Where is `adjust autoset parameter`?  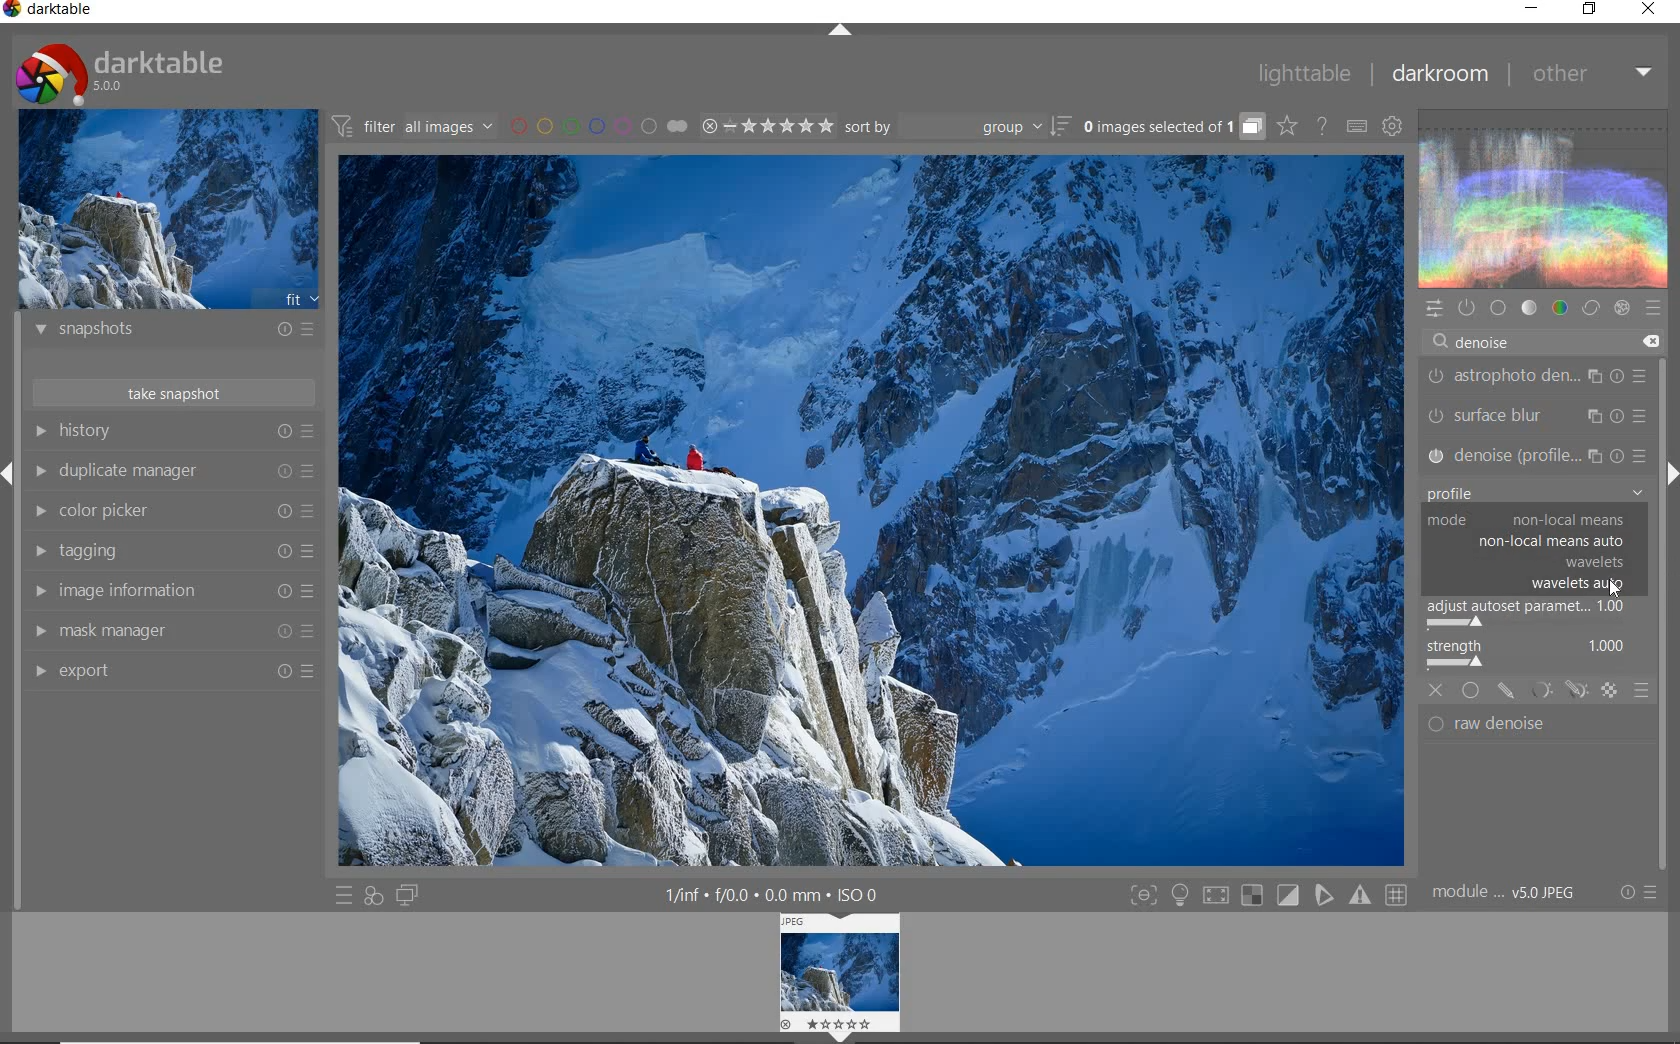 adjust autoset parameter is located at coordinates (1535, 615).